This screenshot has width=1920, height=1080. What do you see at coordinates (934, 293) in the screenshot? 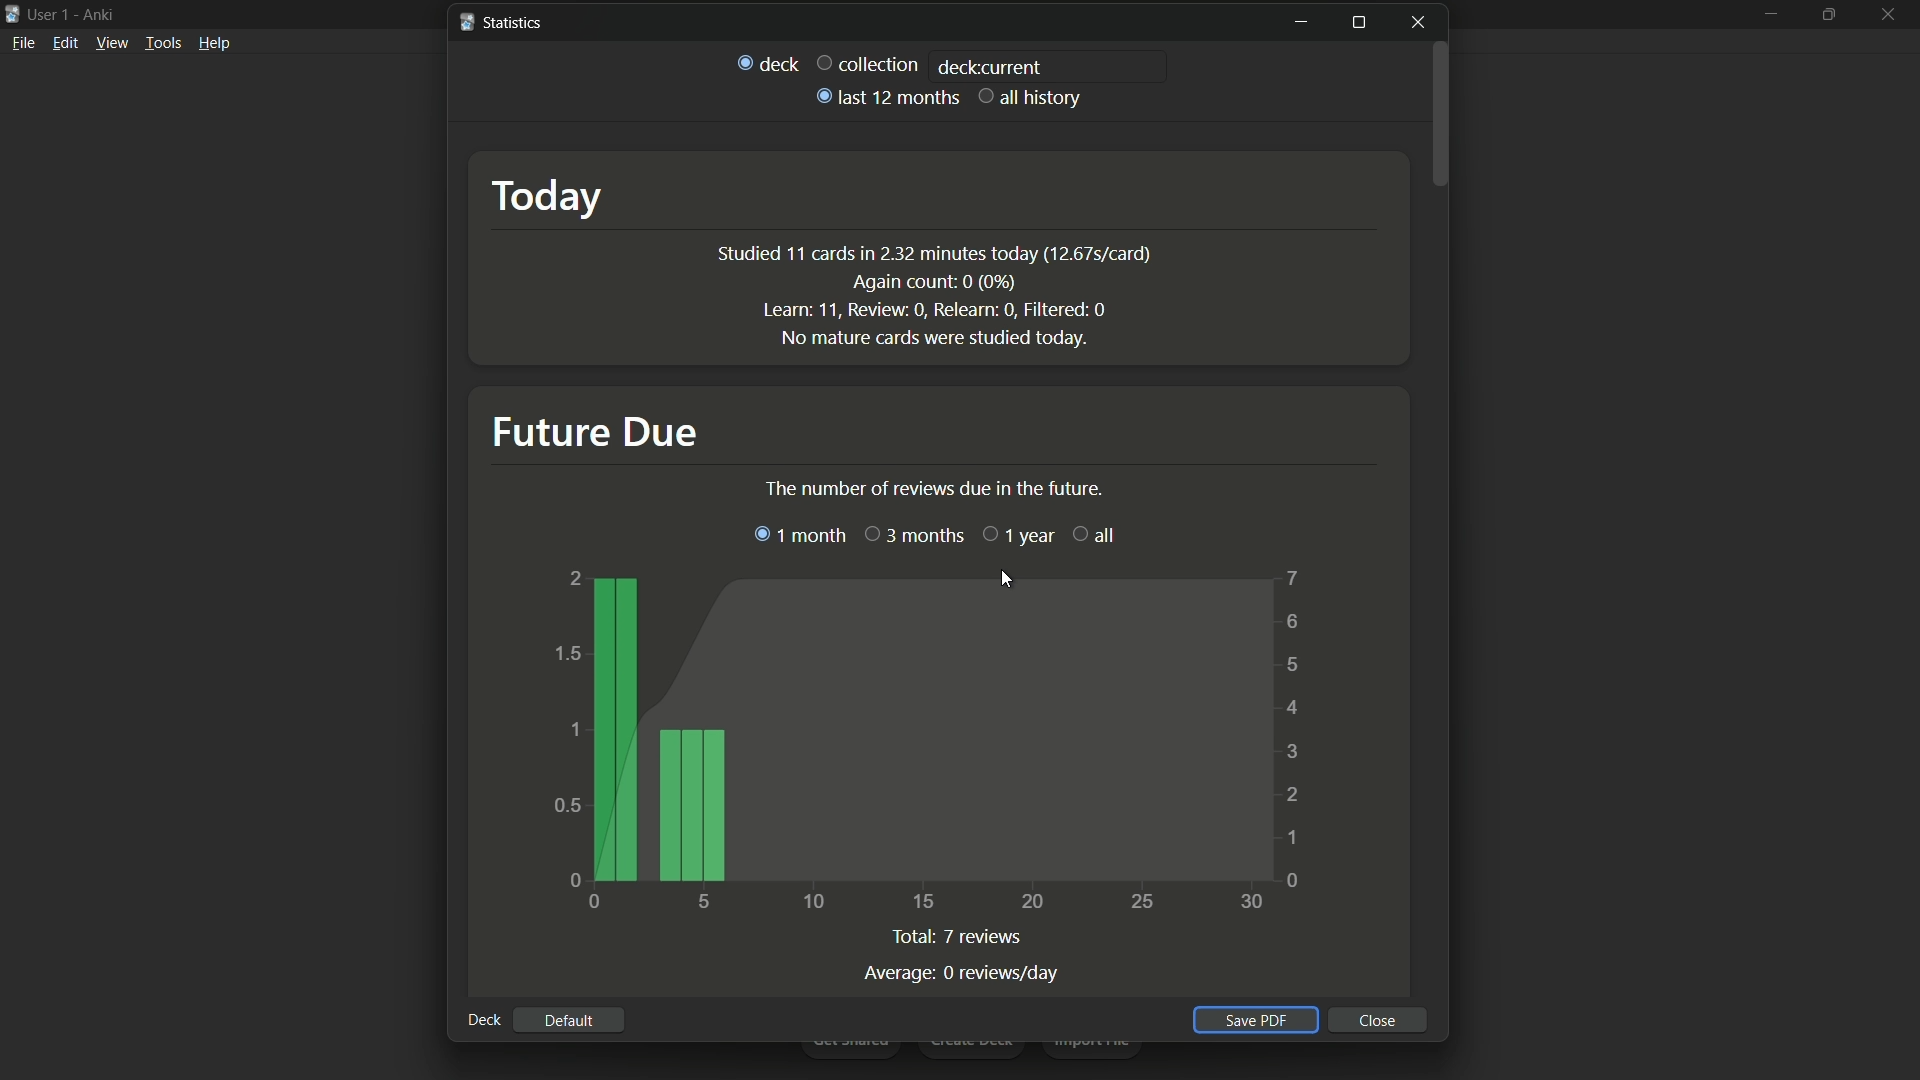
I see `text for cards data` at bounding box center [934, 293].